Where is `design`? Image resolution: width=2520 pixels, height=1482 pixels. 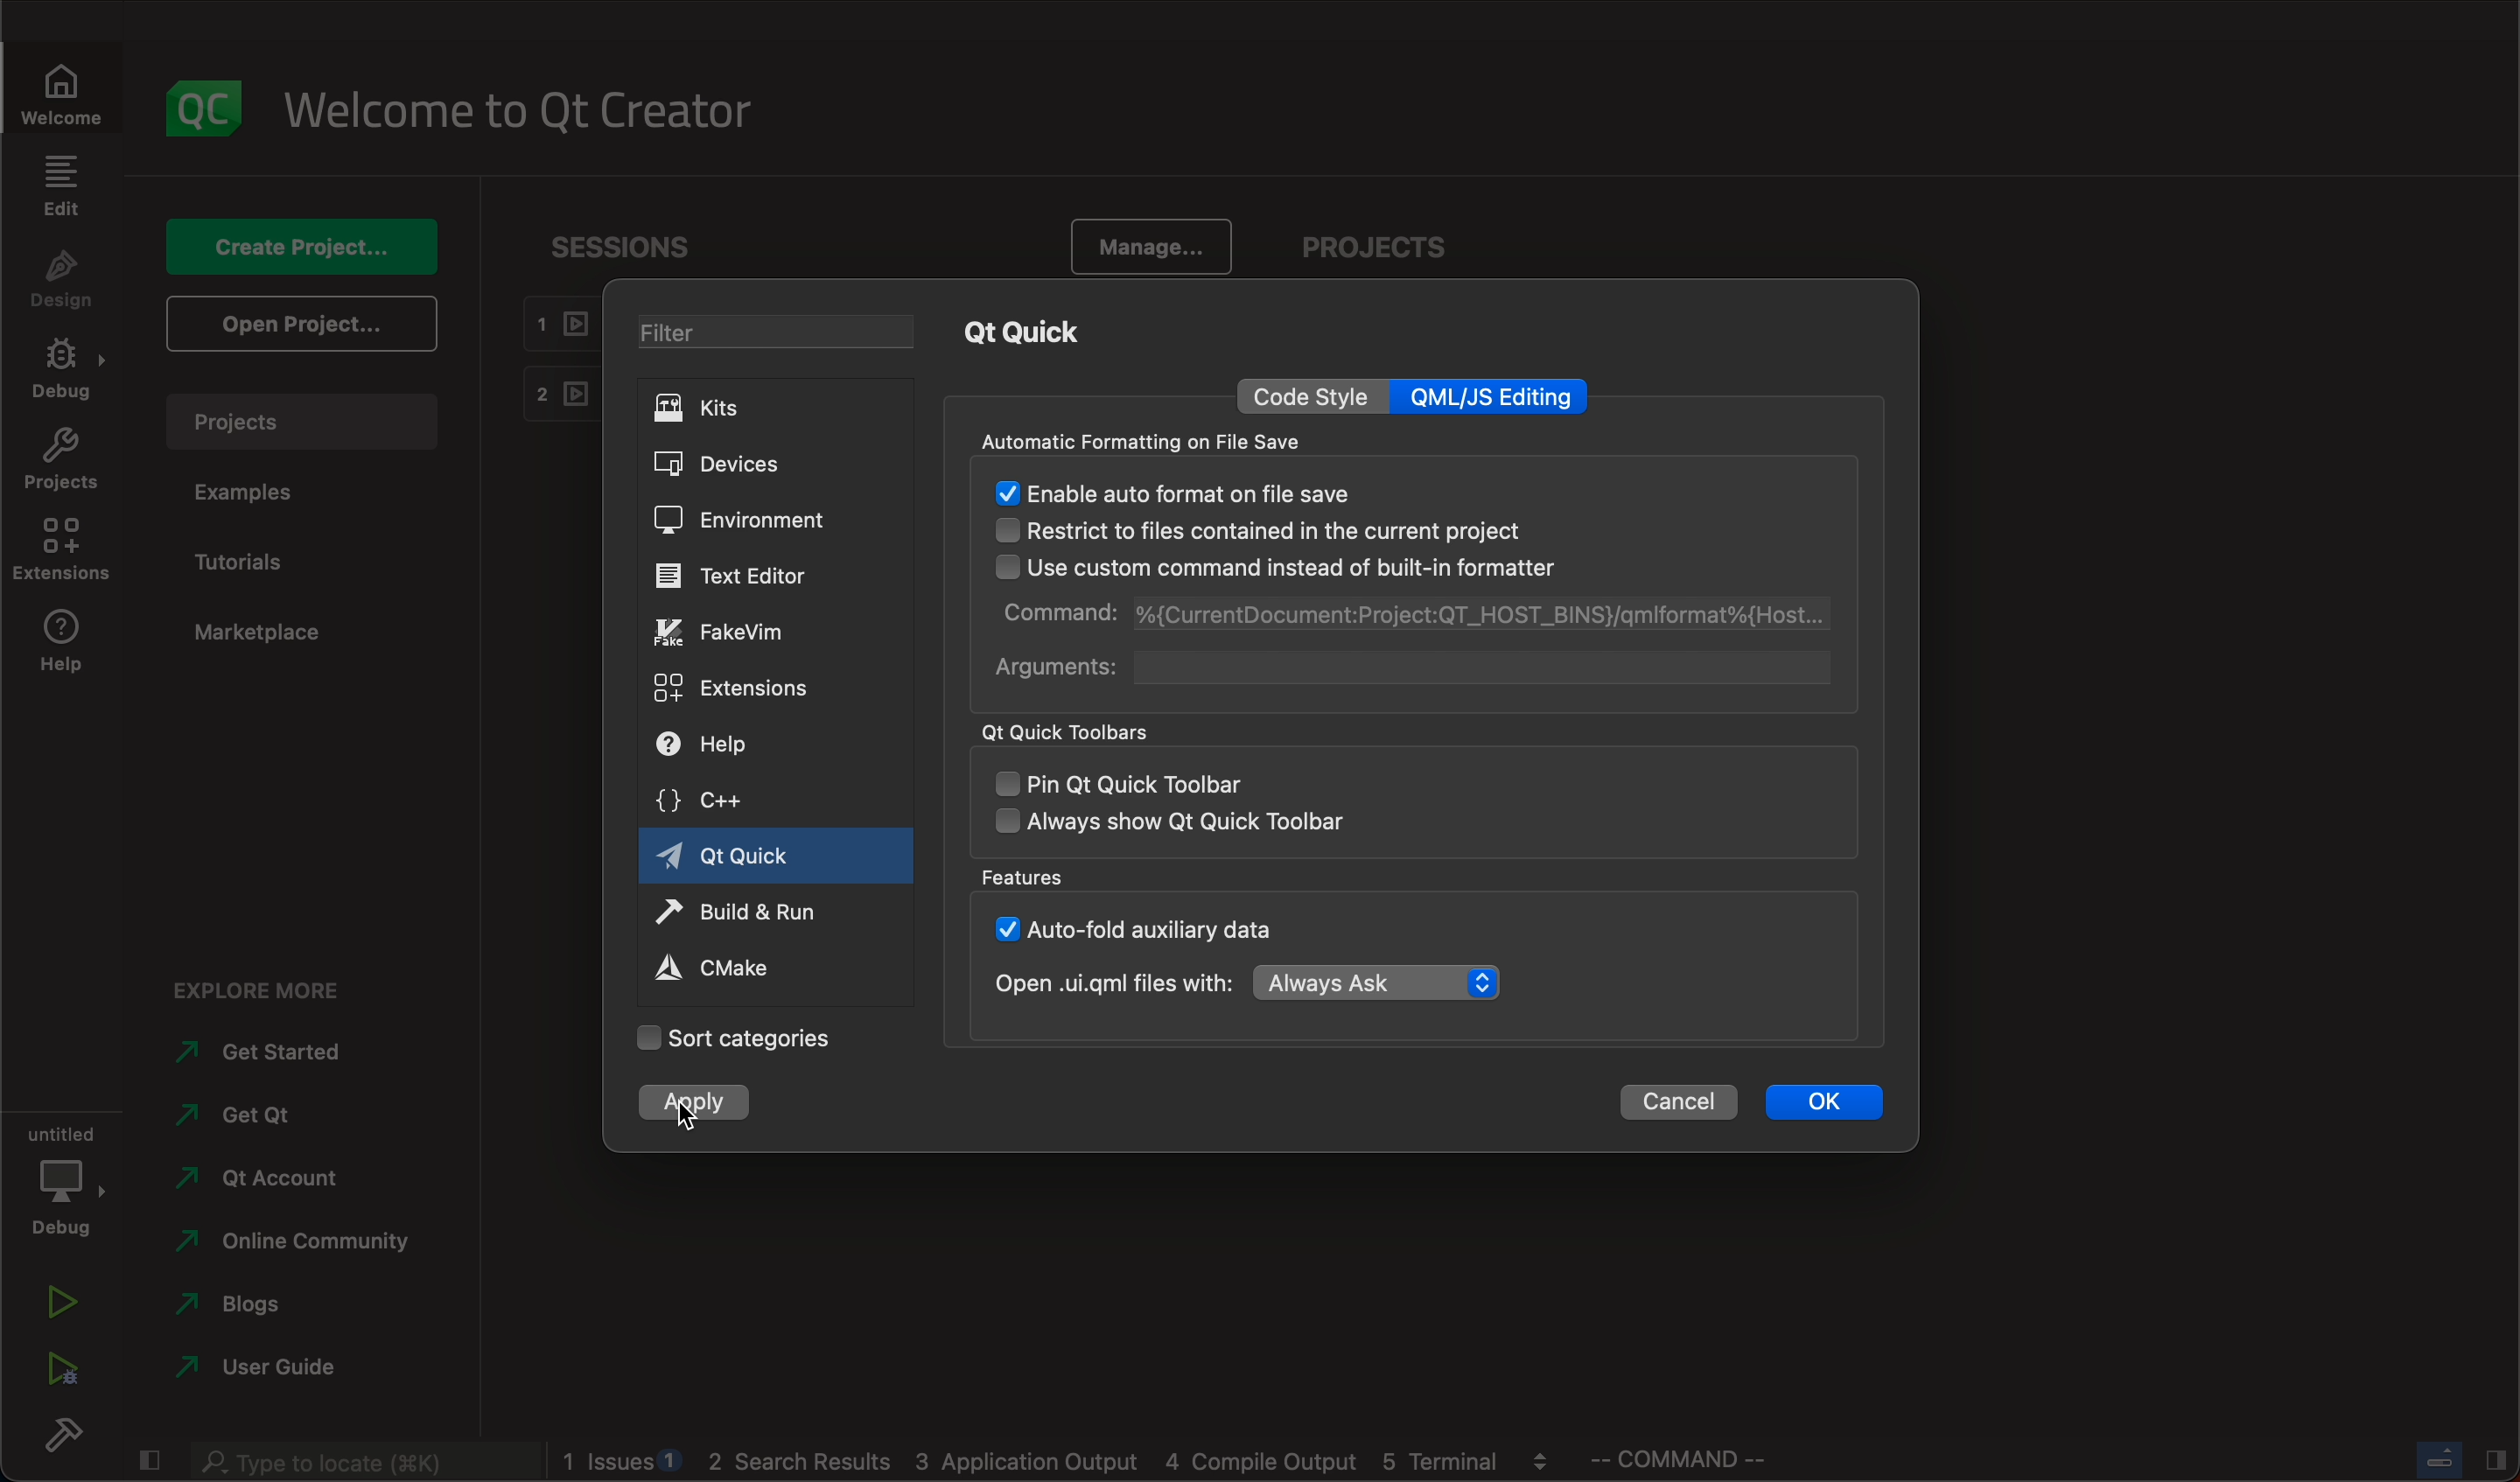 design is located at coordinates (62, 280).